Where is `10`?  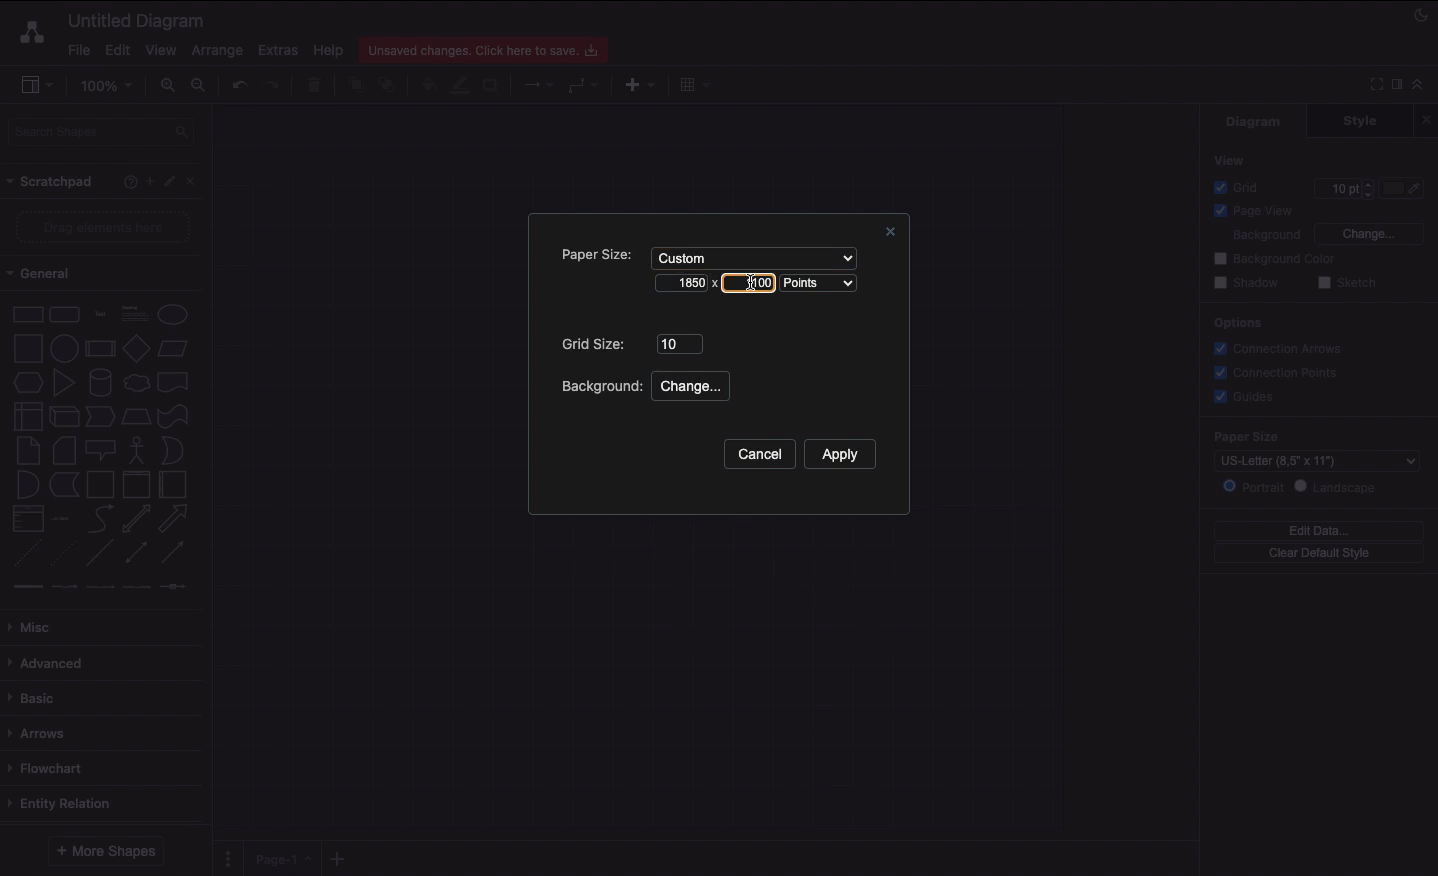 10 is located at coordinates (680, 345).